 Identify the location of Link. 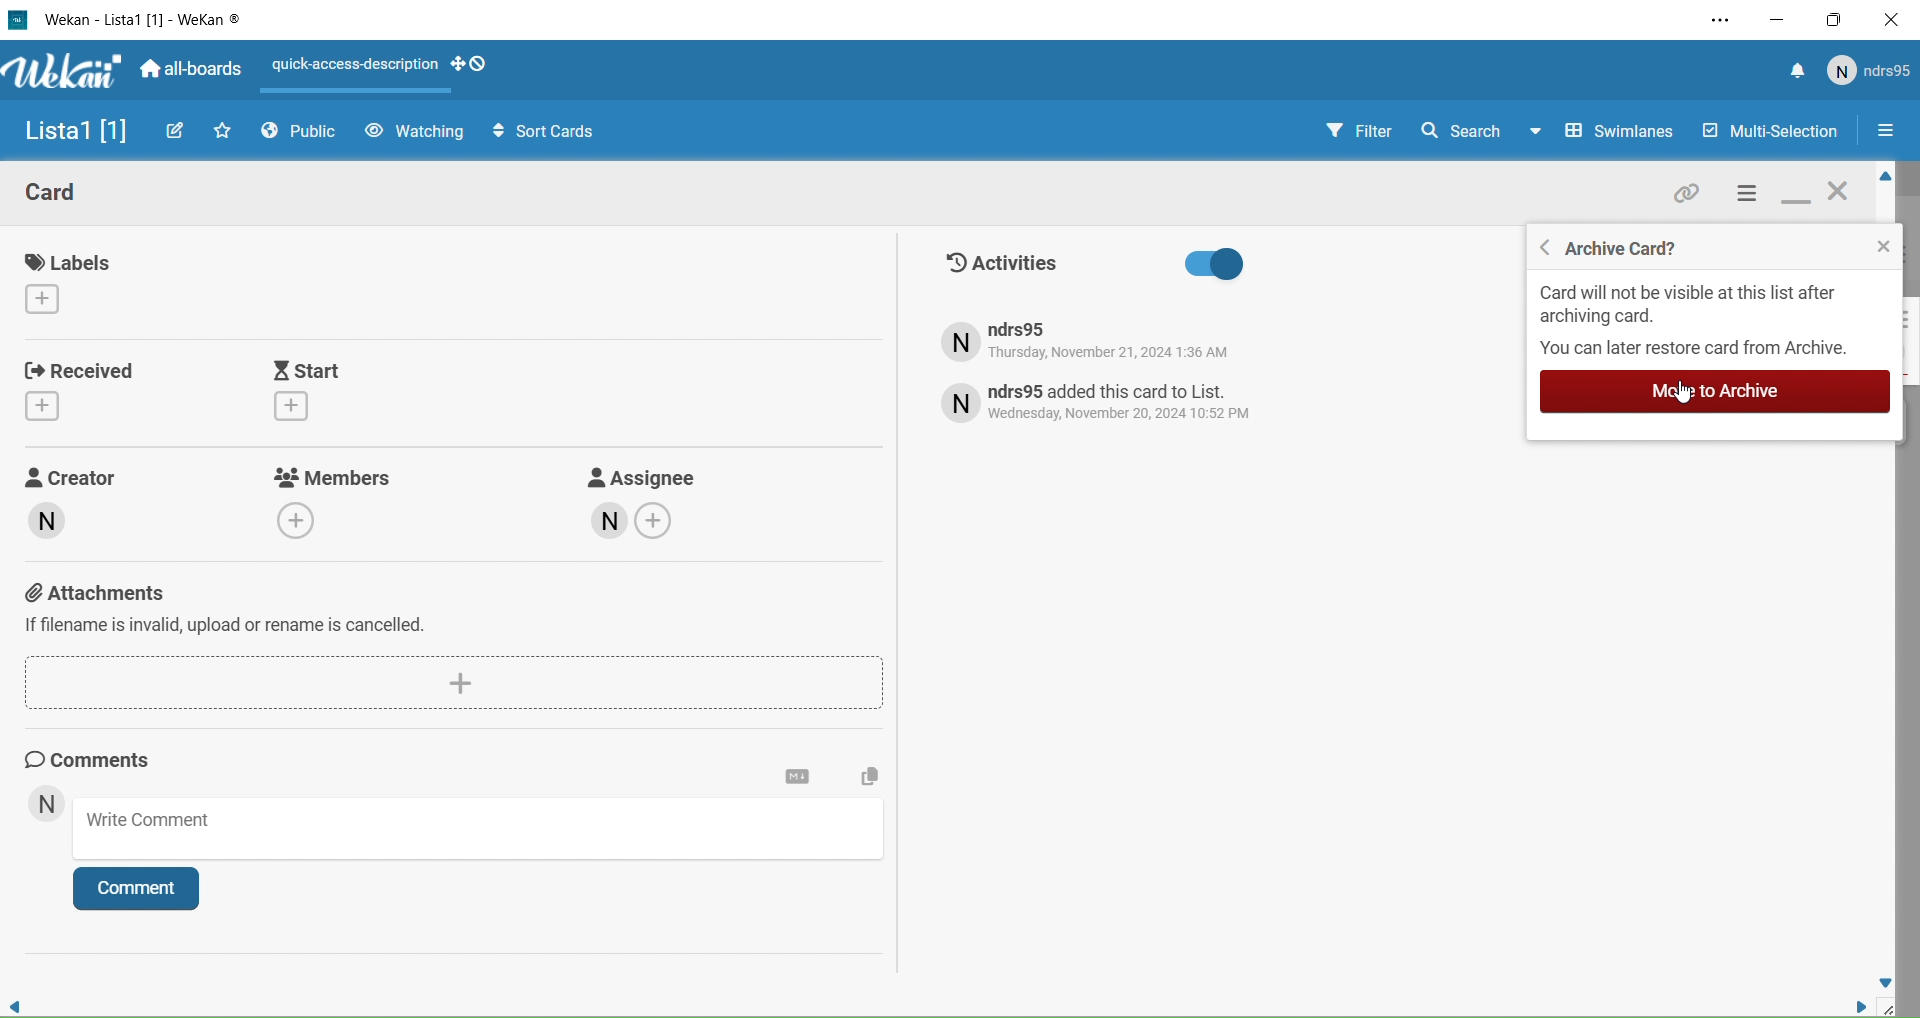
(1694, 197).